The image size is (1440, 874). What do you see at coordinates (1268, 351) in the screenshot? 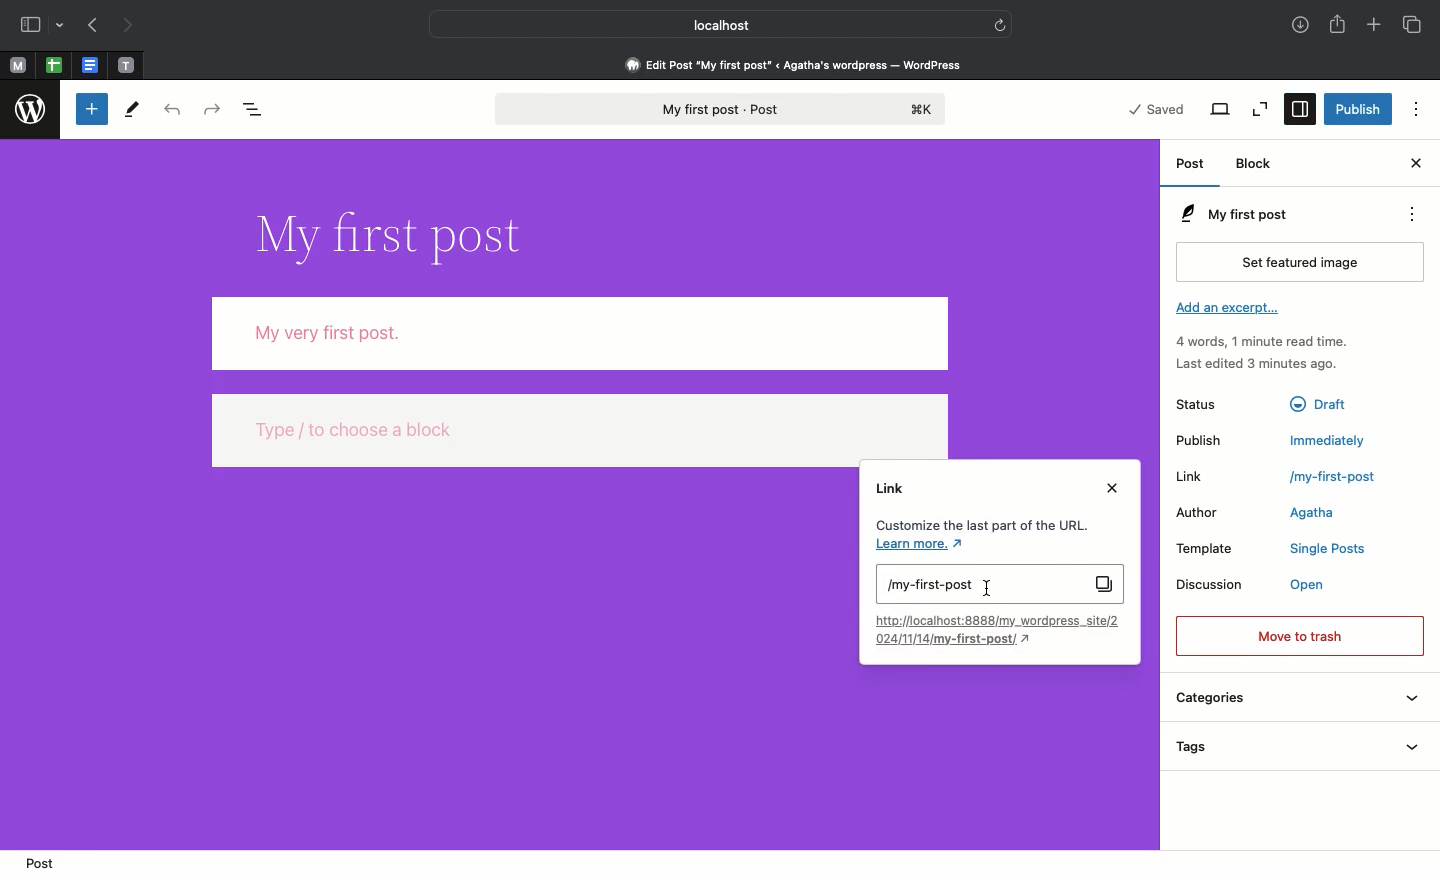
I see `Activity` at bounding box center [1268, 351].